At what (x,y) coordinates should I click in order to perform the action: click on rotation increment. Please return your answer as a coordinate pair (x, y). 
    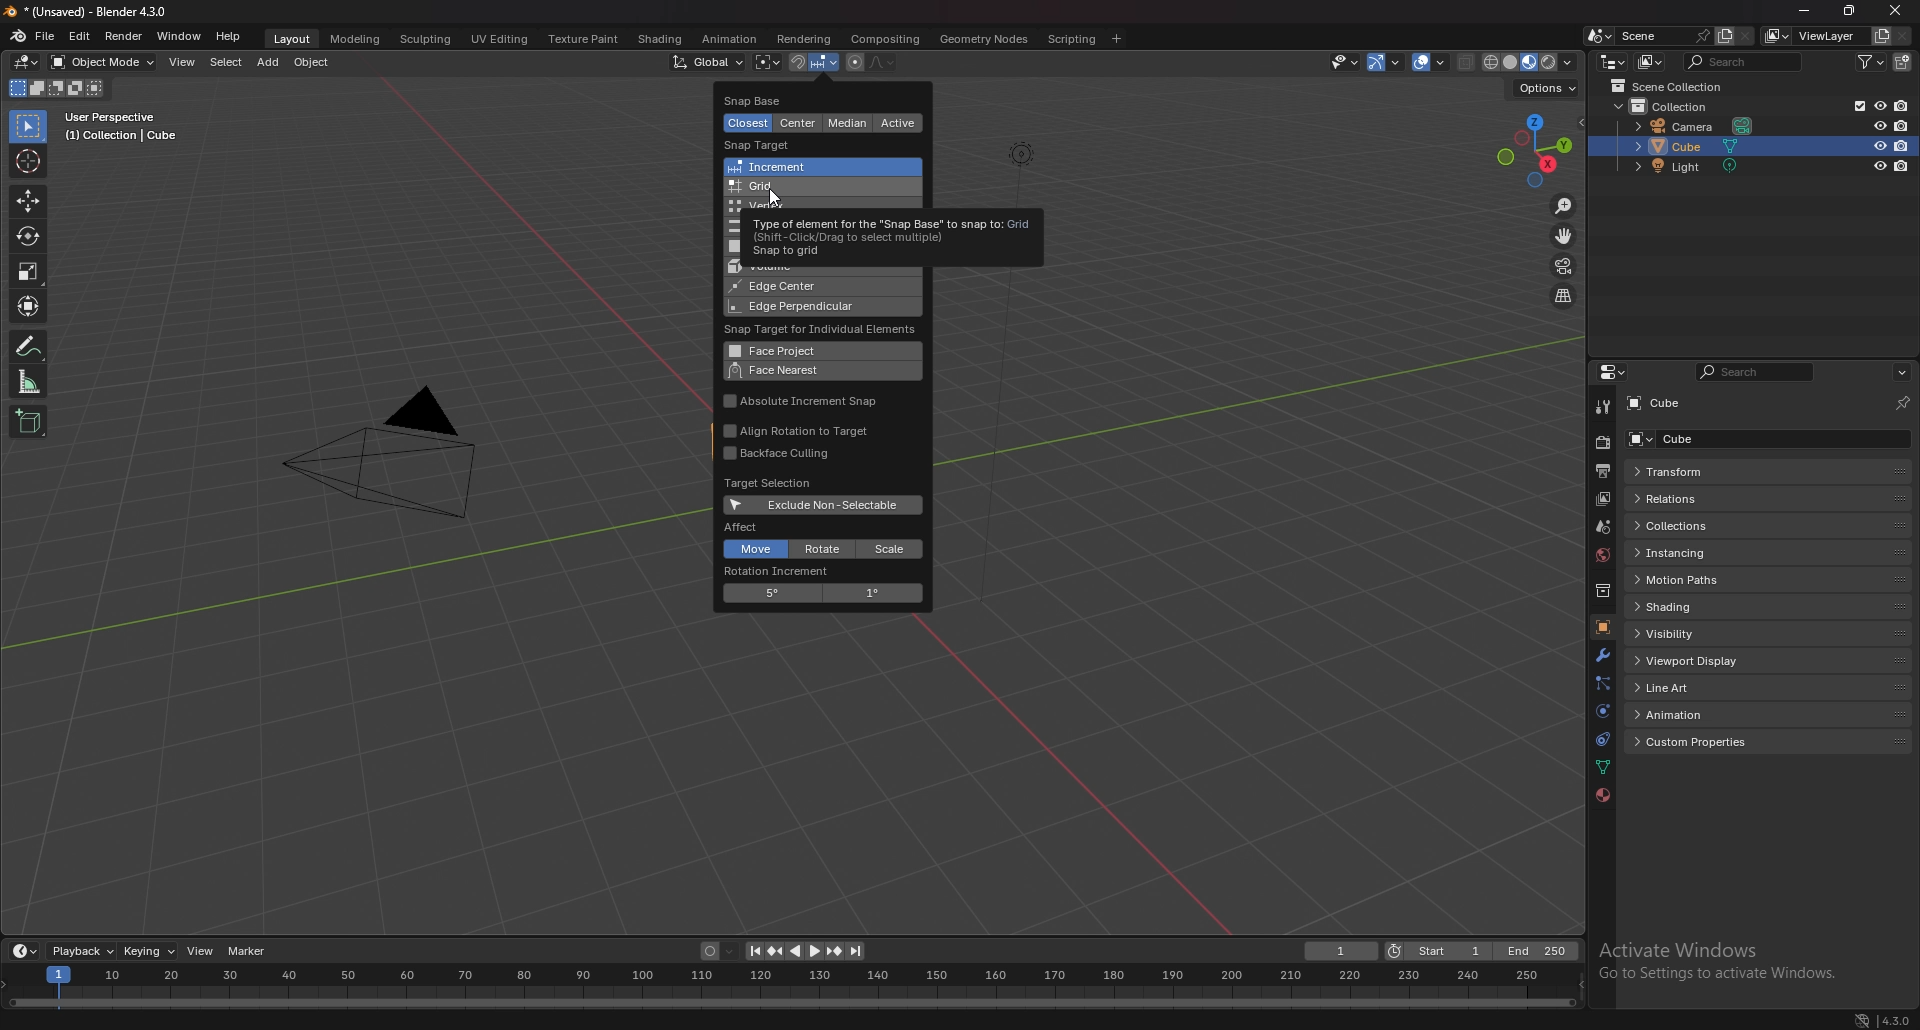
    Looking at the image, I should click on (780, 572).